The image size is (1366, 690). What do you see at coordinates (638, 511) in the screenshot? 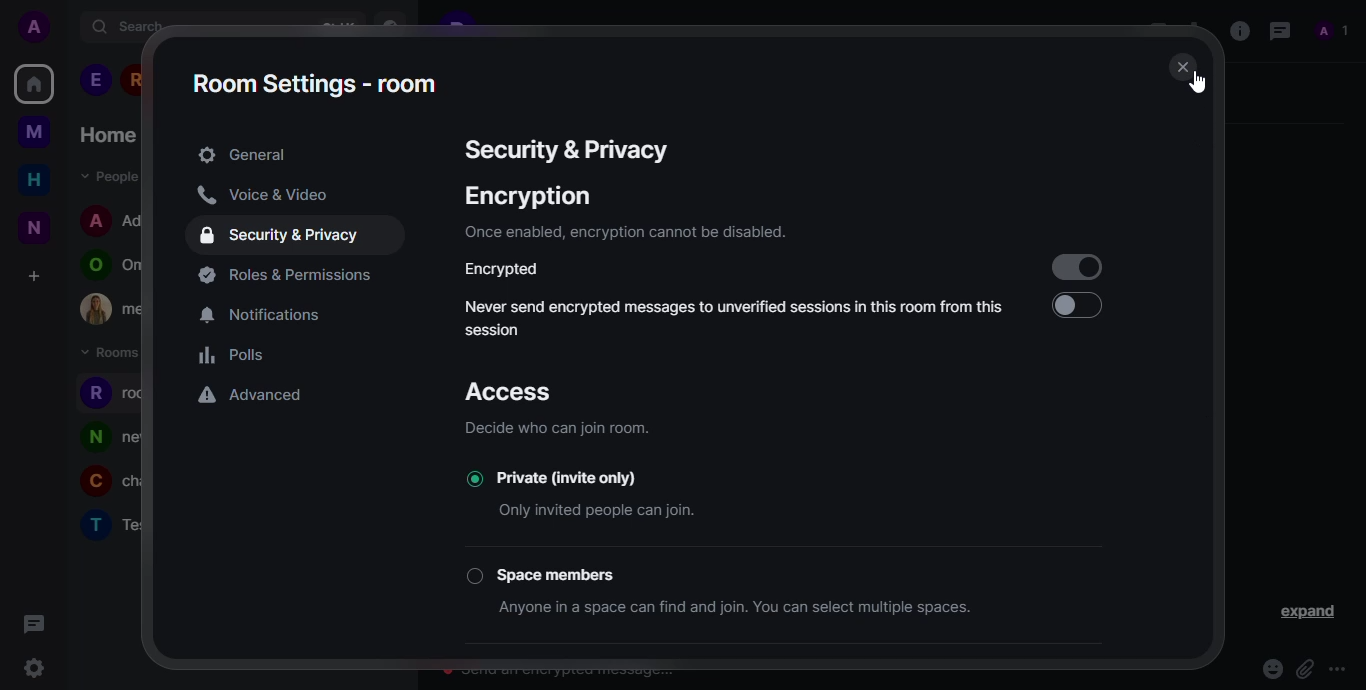
I see `Only invited people can join.` at bounding box center [638, 511].